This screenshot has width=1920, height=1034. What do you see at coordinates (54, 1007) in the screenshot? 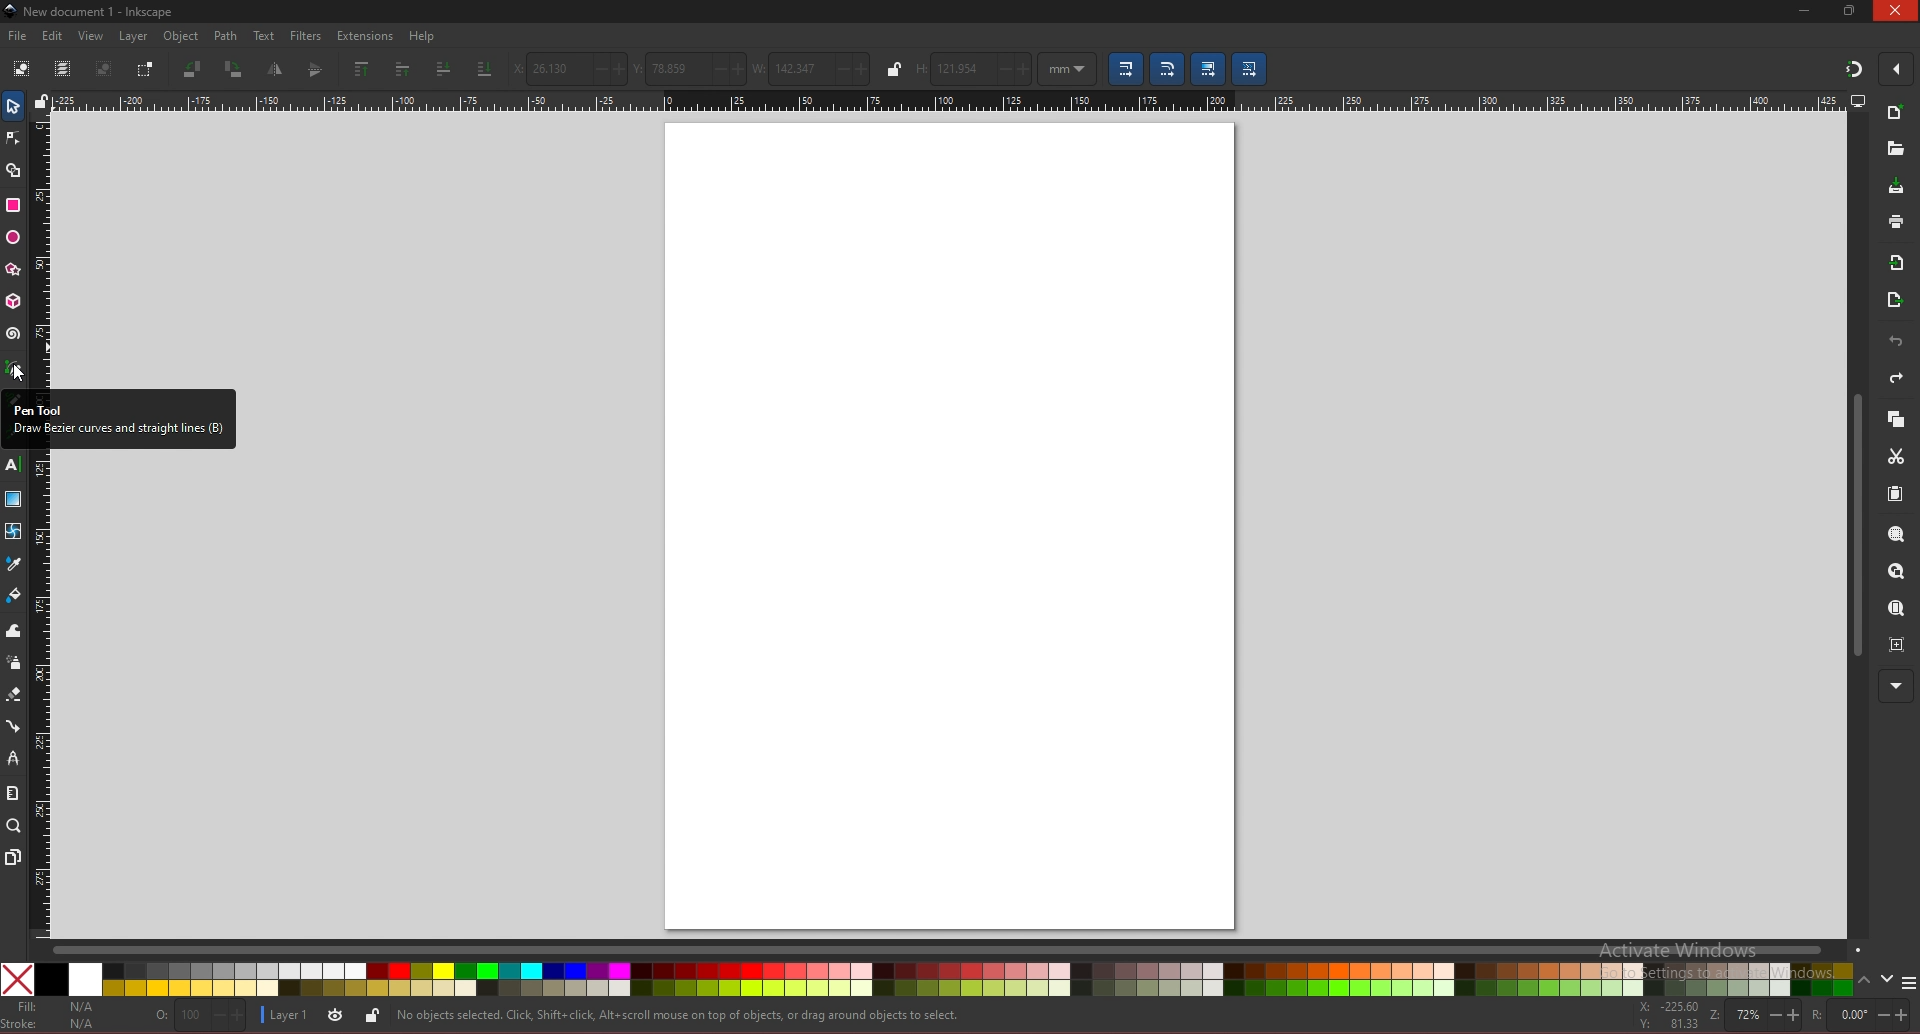
I see `fill` at bounding box center [54, 1007].